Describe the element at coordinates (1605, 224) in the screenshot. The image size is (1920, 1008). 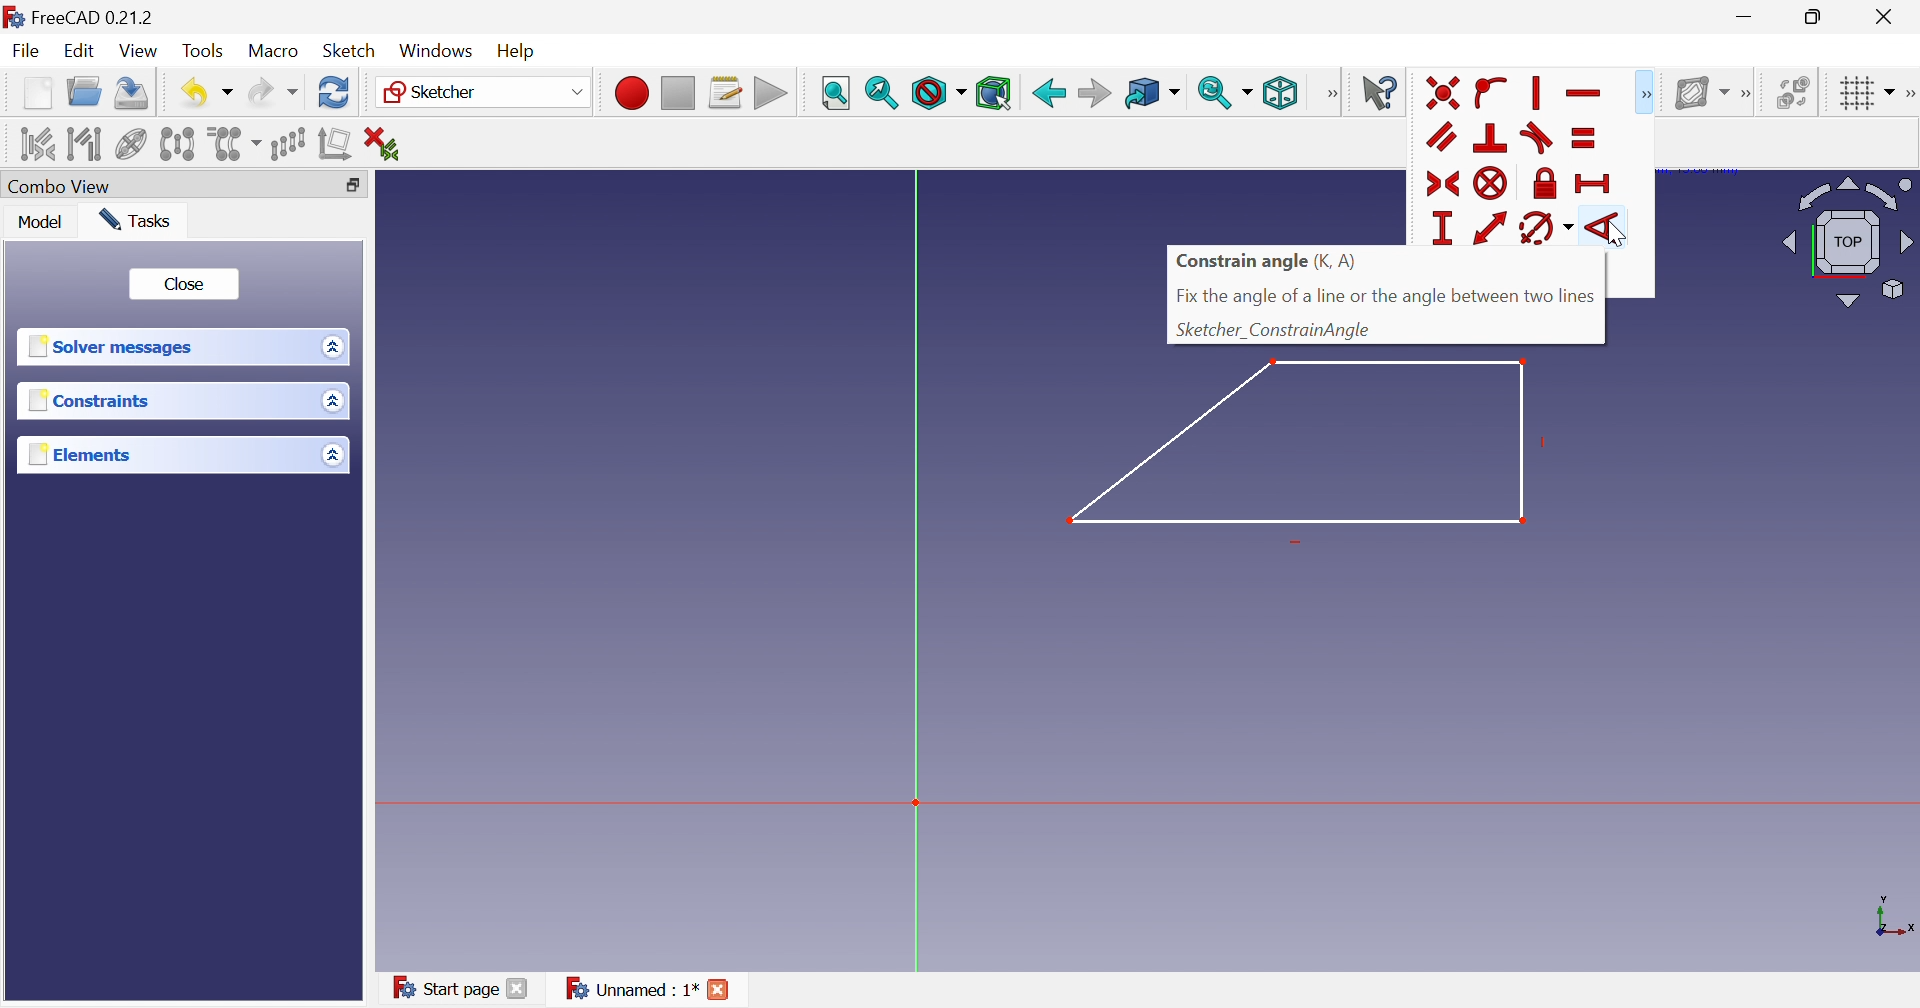
I see `Constraint angle` at that location.